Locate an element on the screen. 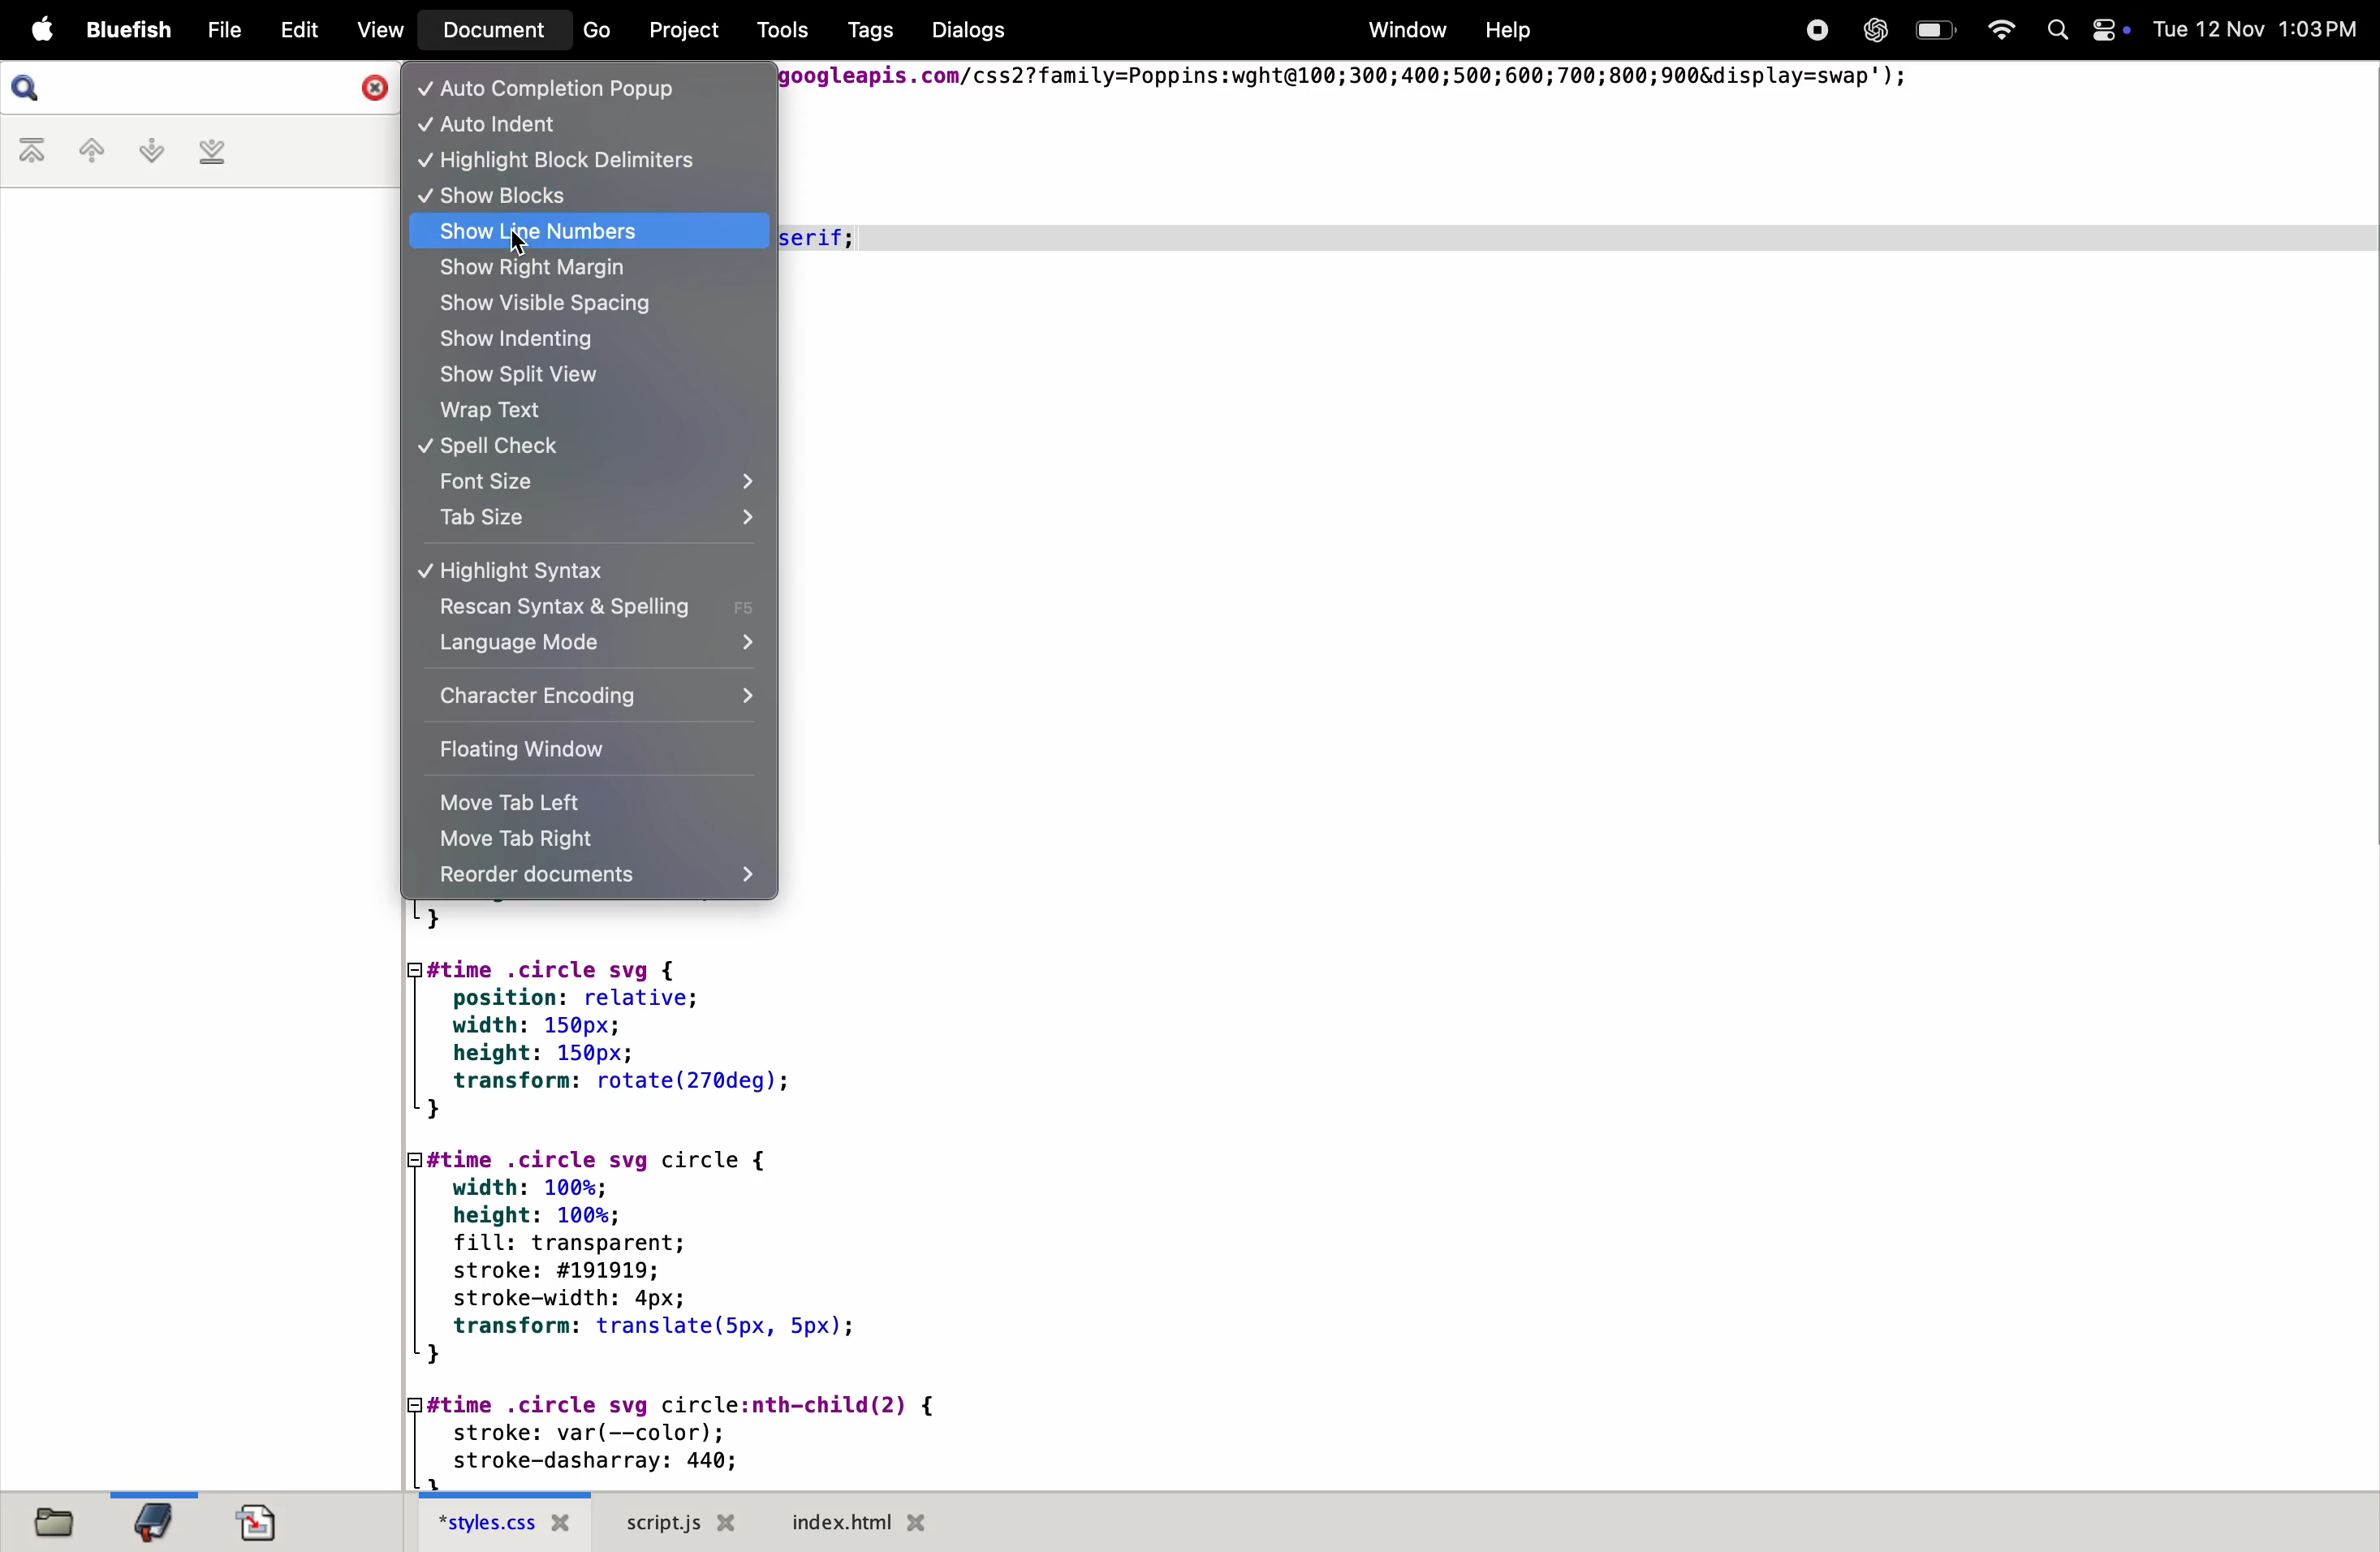 The width and height of the screenshot is (2380, 1552). language mode is located at coordinates (582, 646).